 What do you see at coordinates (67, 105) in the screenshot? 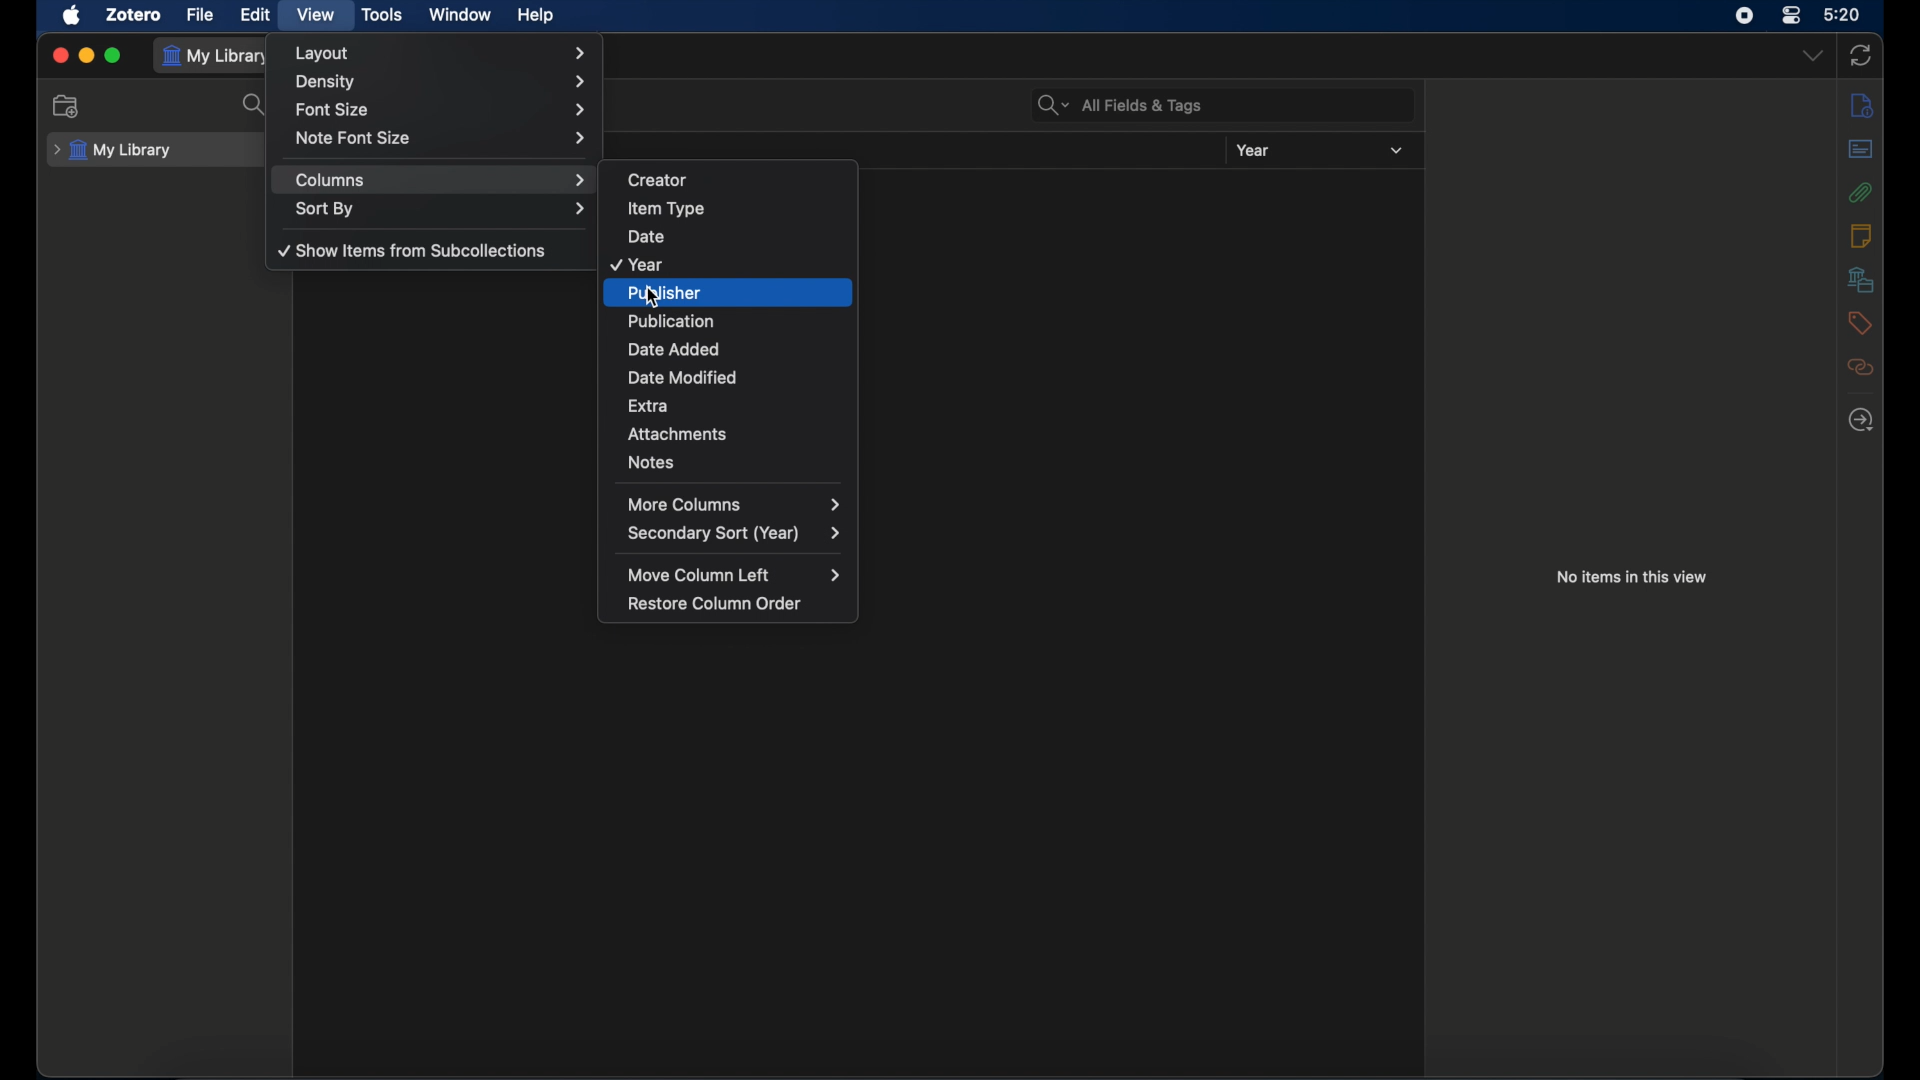
I see `new collection` at bounding box center [67, 105].